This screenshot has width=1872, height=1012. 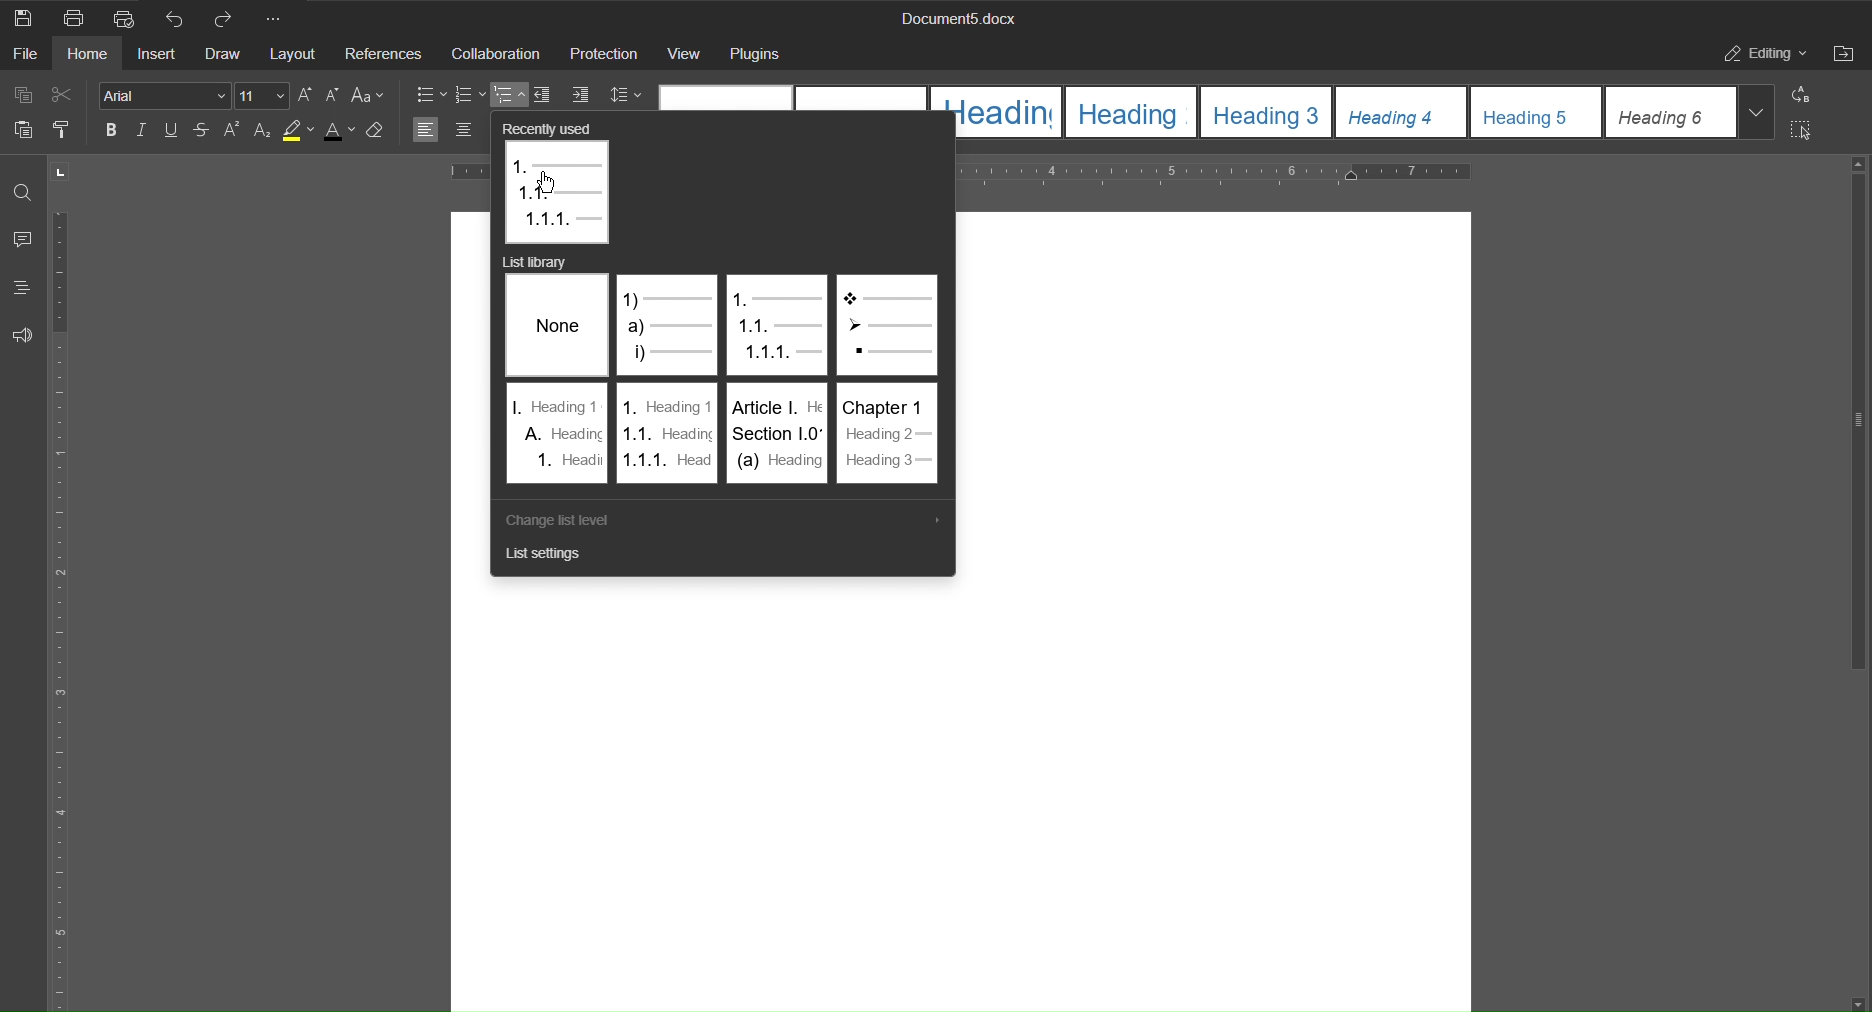 I want to click on Text Color, so click(x=339, y=130).